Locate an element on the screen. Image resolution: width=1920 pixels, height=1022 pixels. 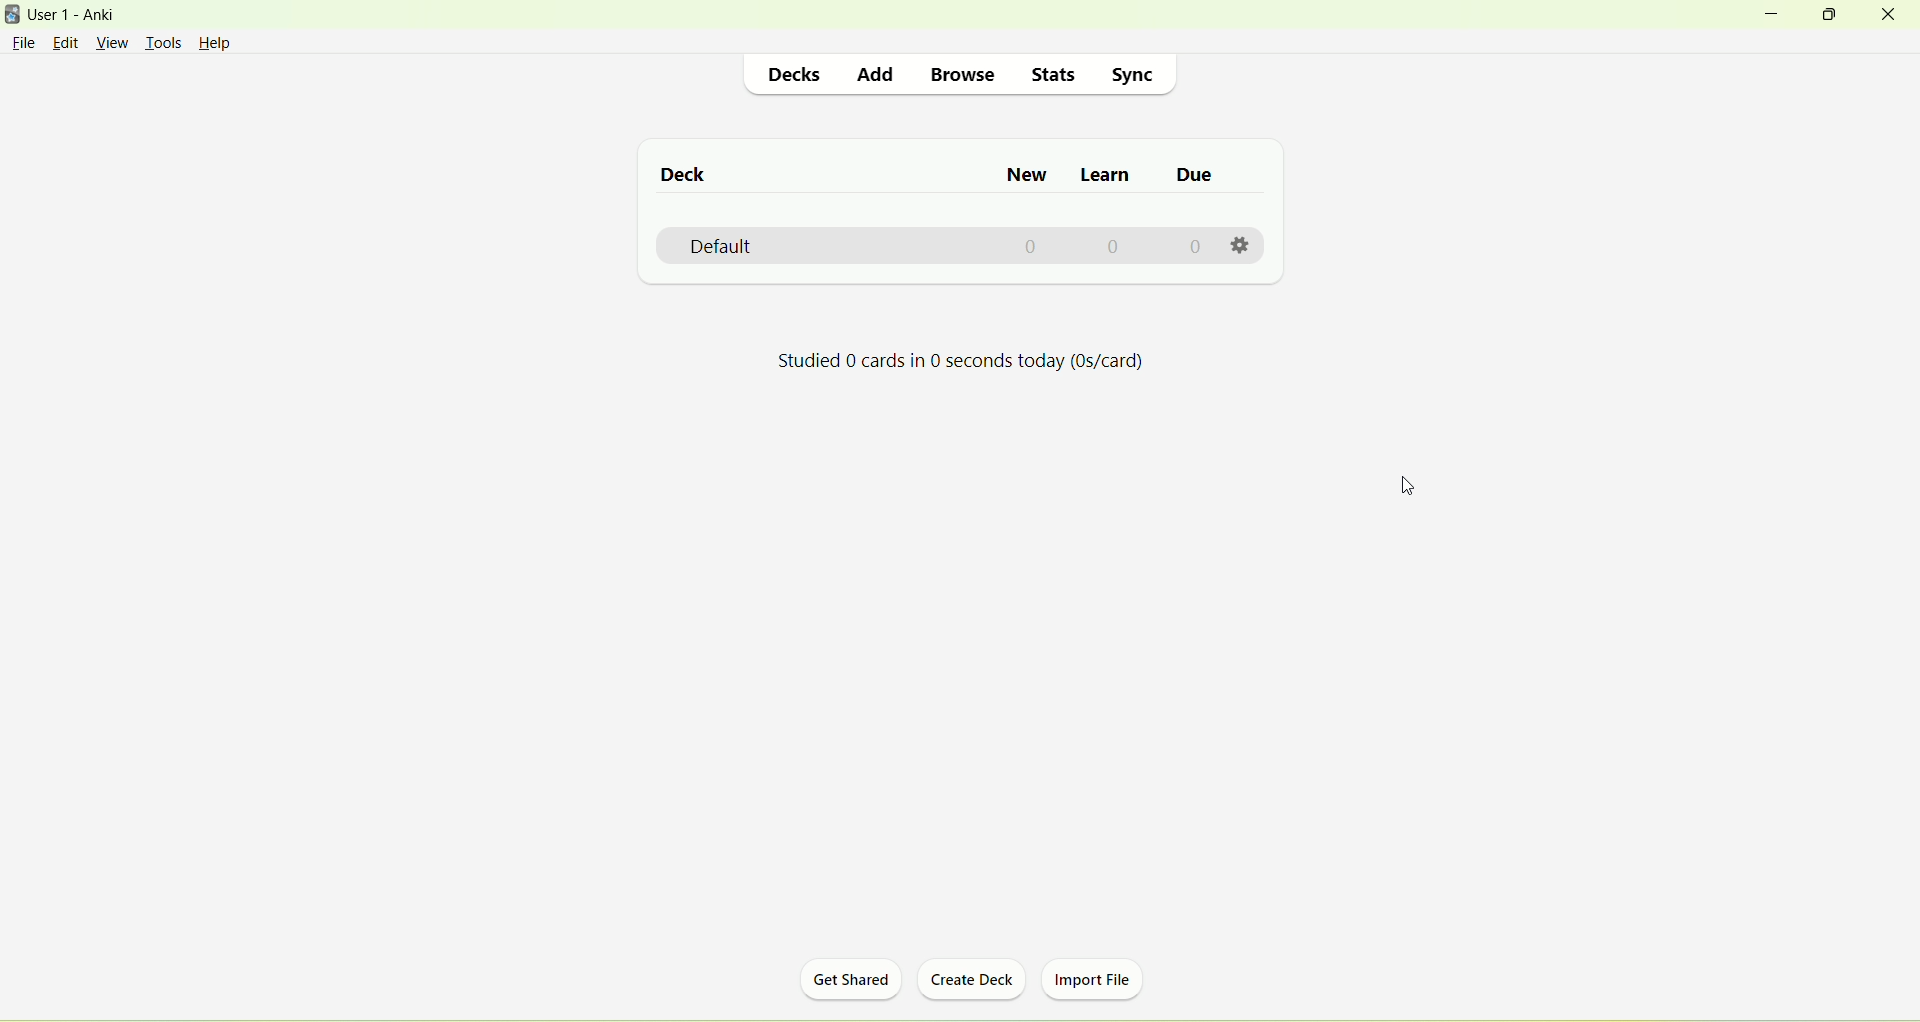
Studied 0 cards in 0 seconds today (0s/card) is located at coordinates (994, 363).